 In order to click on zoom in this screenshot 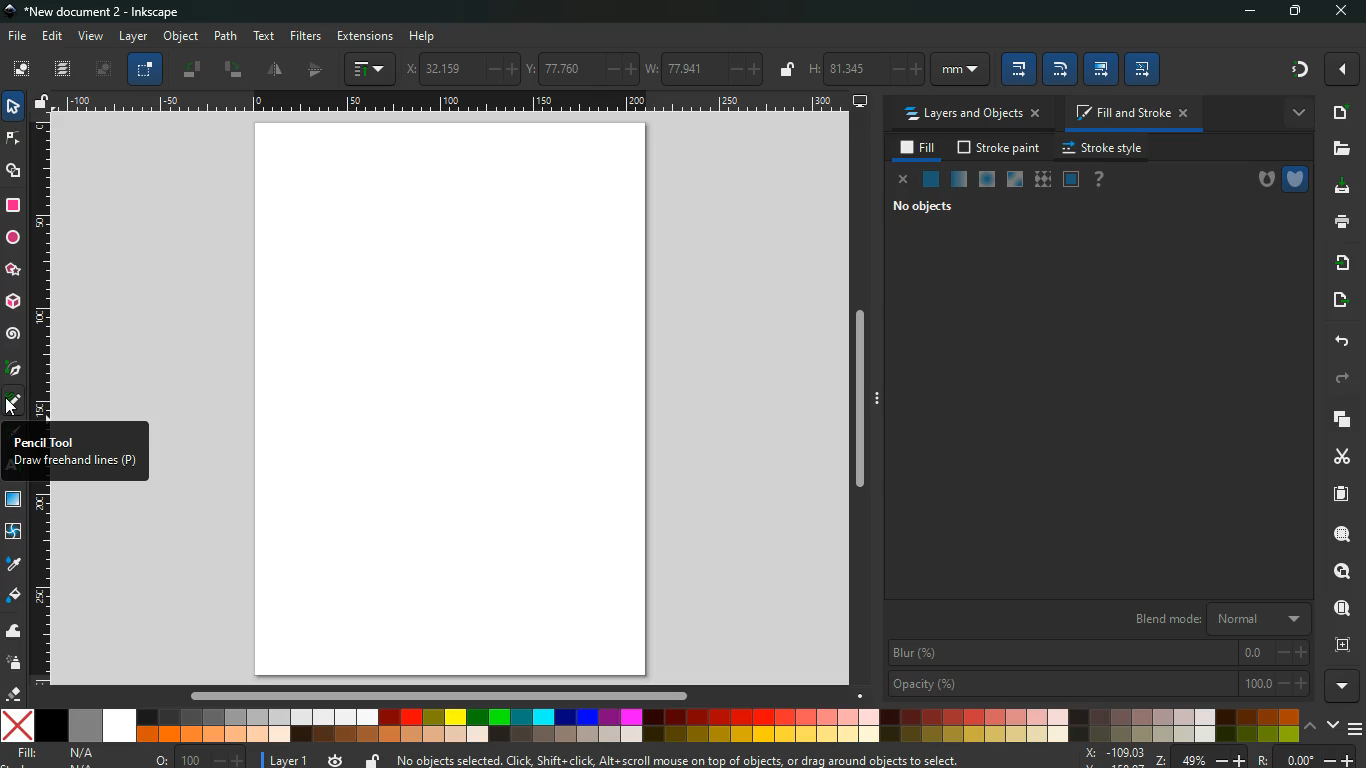, I will do `click(1222, 758)`.